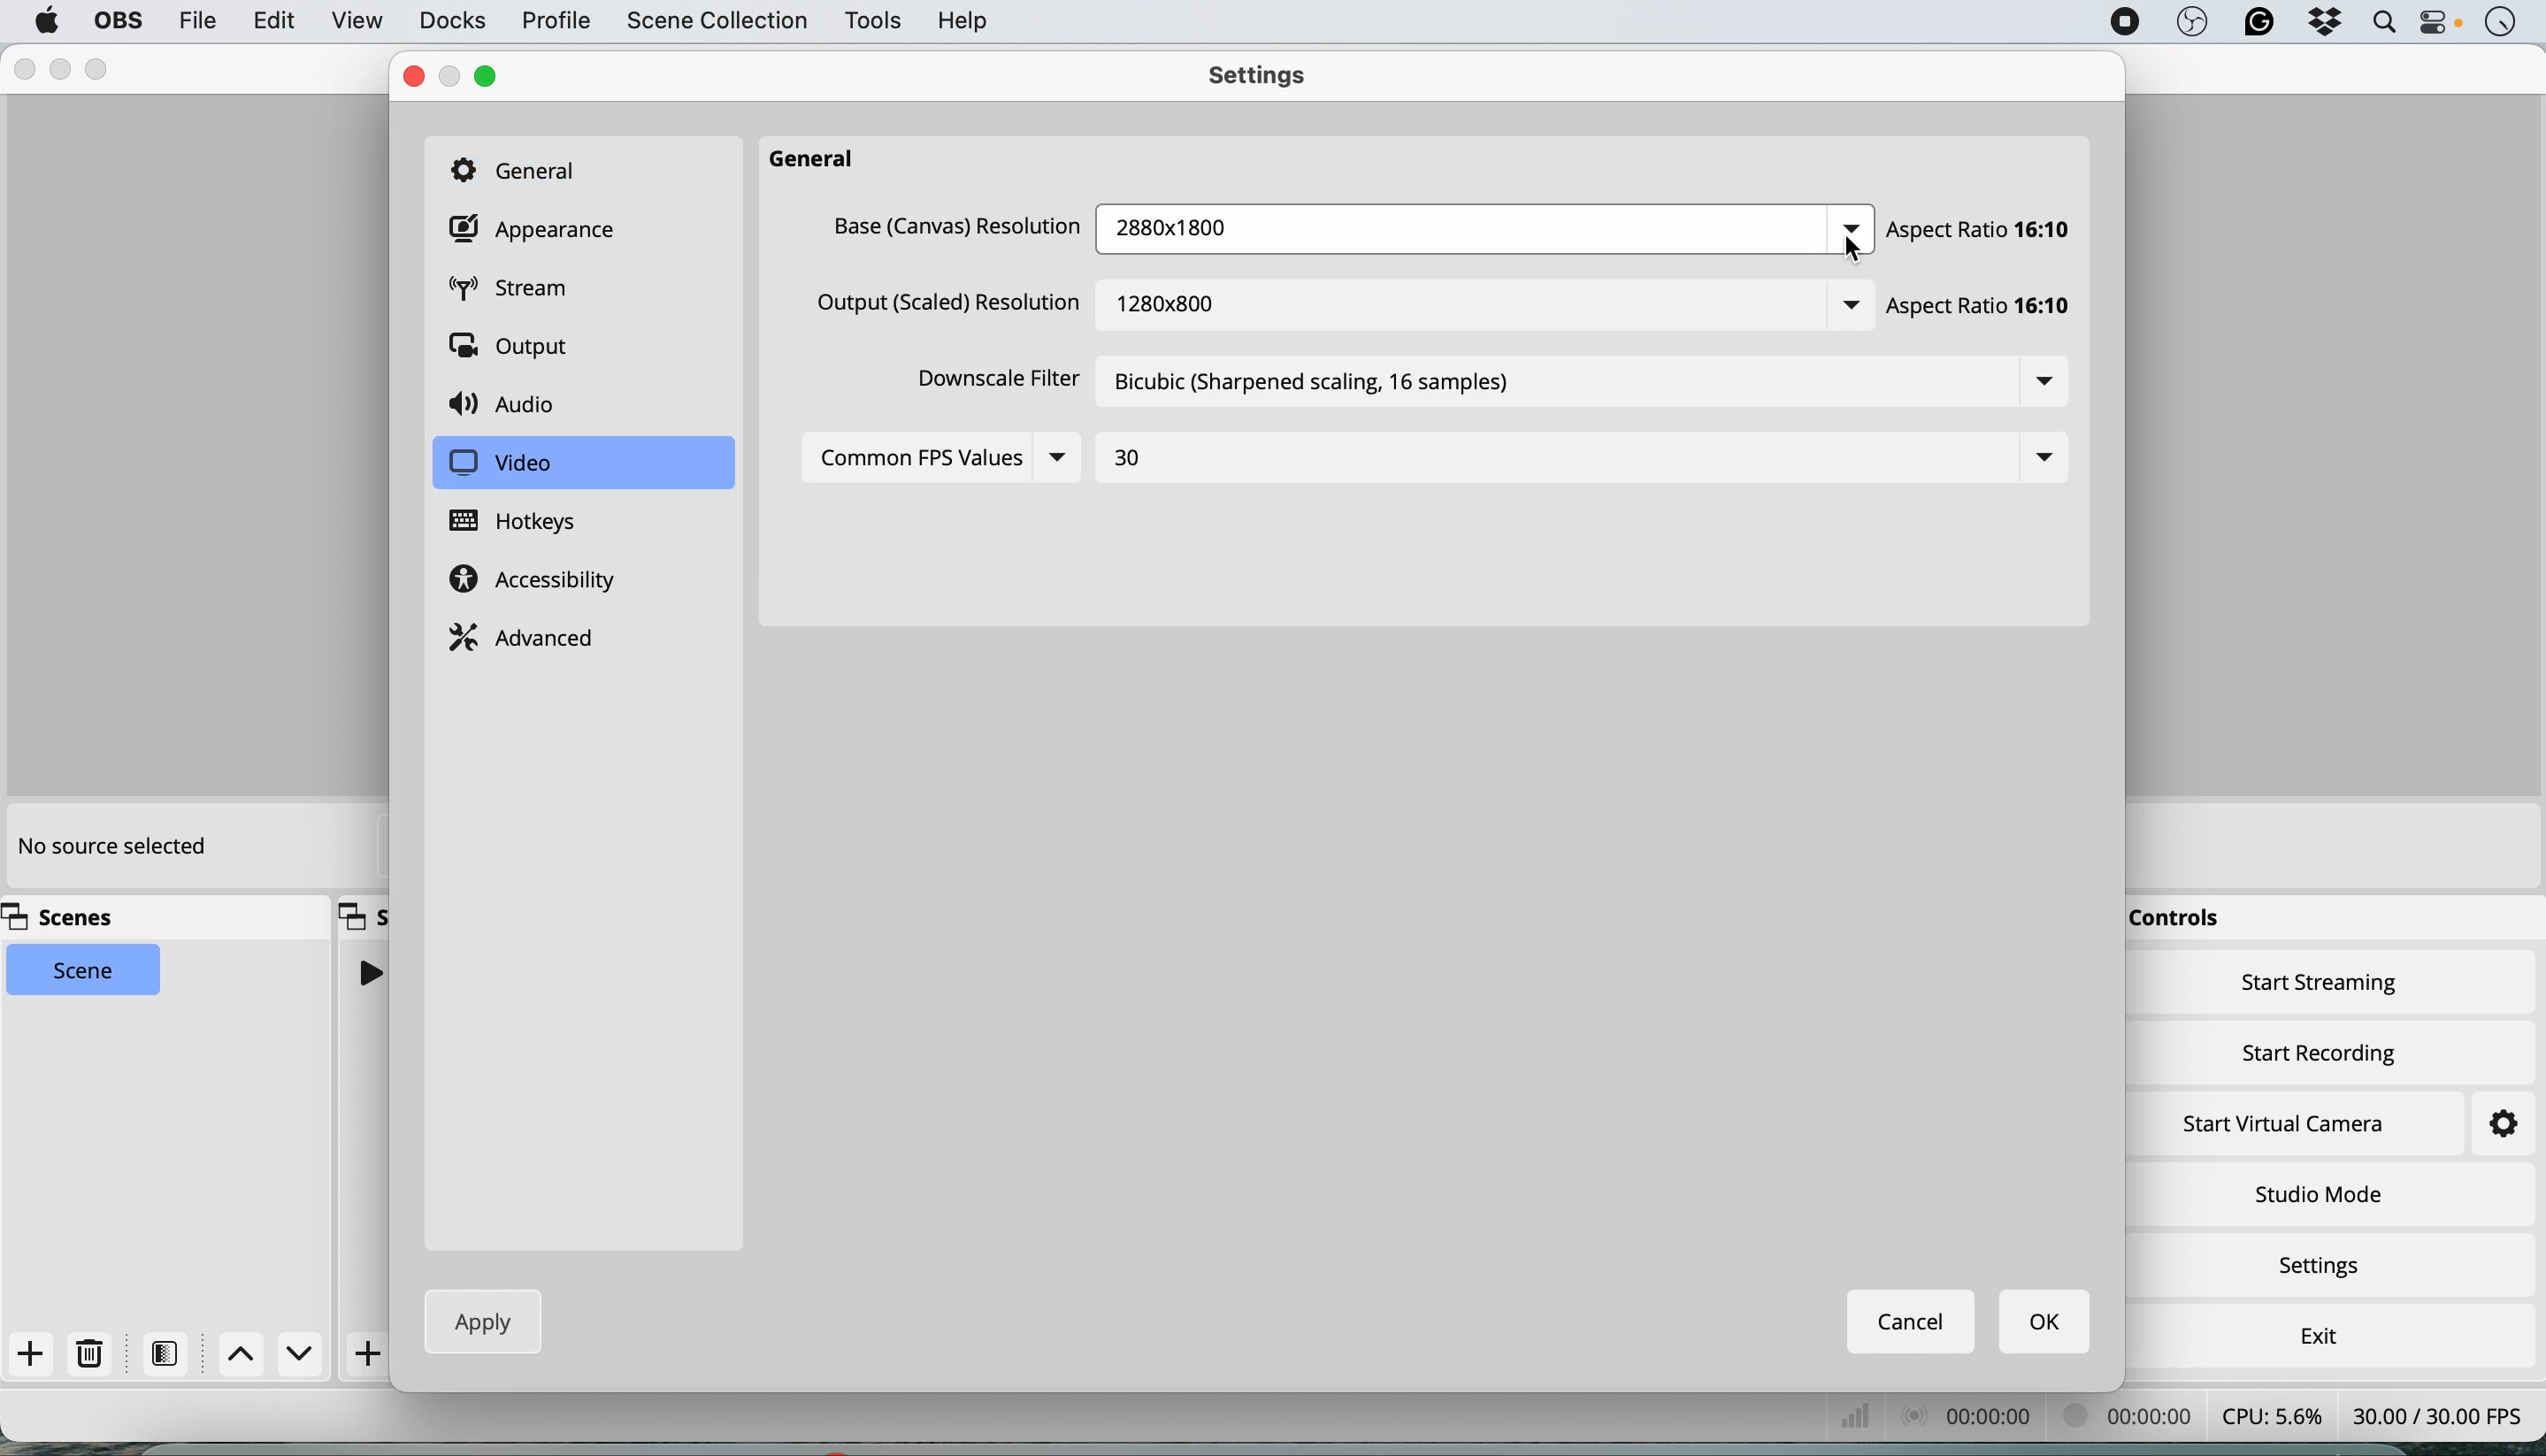 This screenshot has height=1456, width=2546. I want to click on accessibility, so click(540, 582).